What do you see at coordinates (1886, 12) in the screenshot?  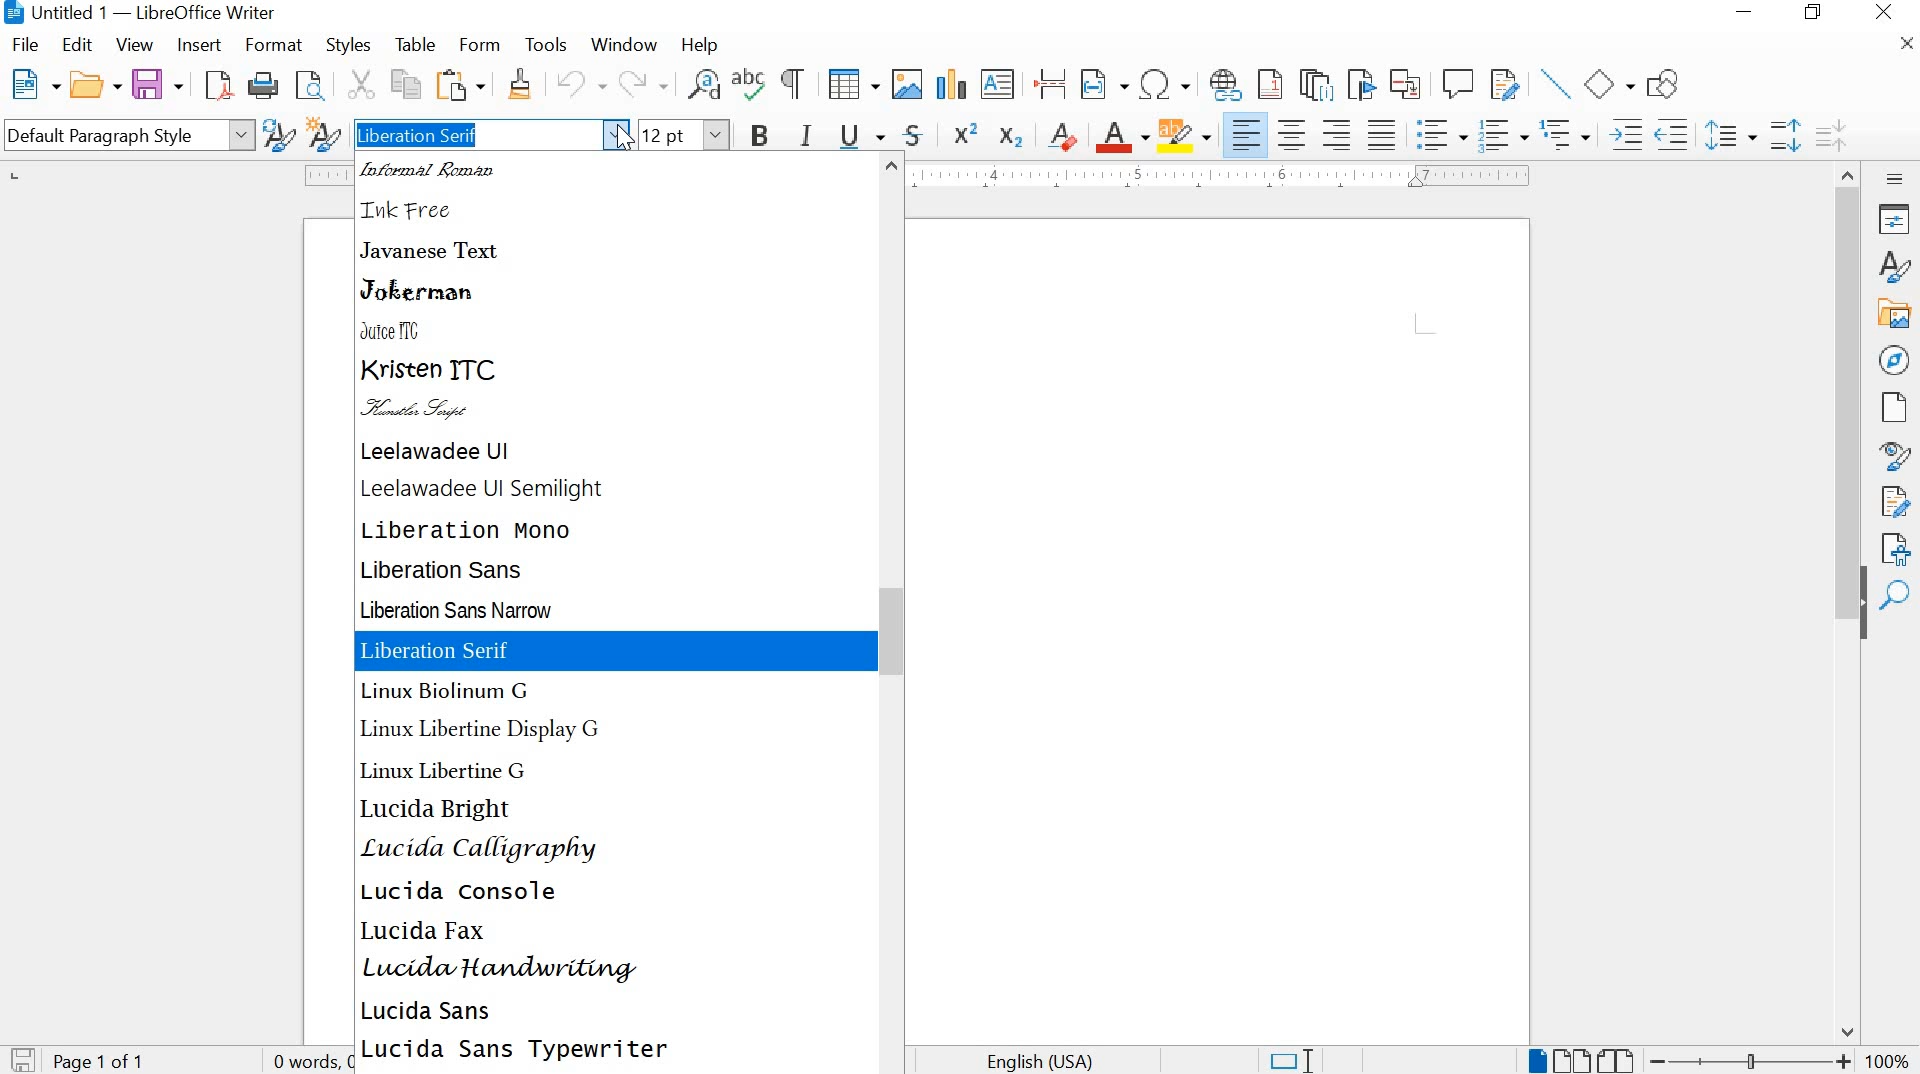 I see `CLOSE` at bounding box center [1886, 12].